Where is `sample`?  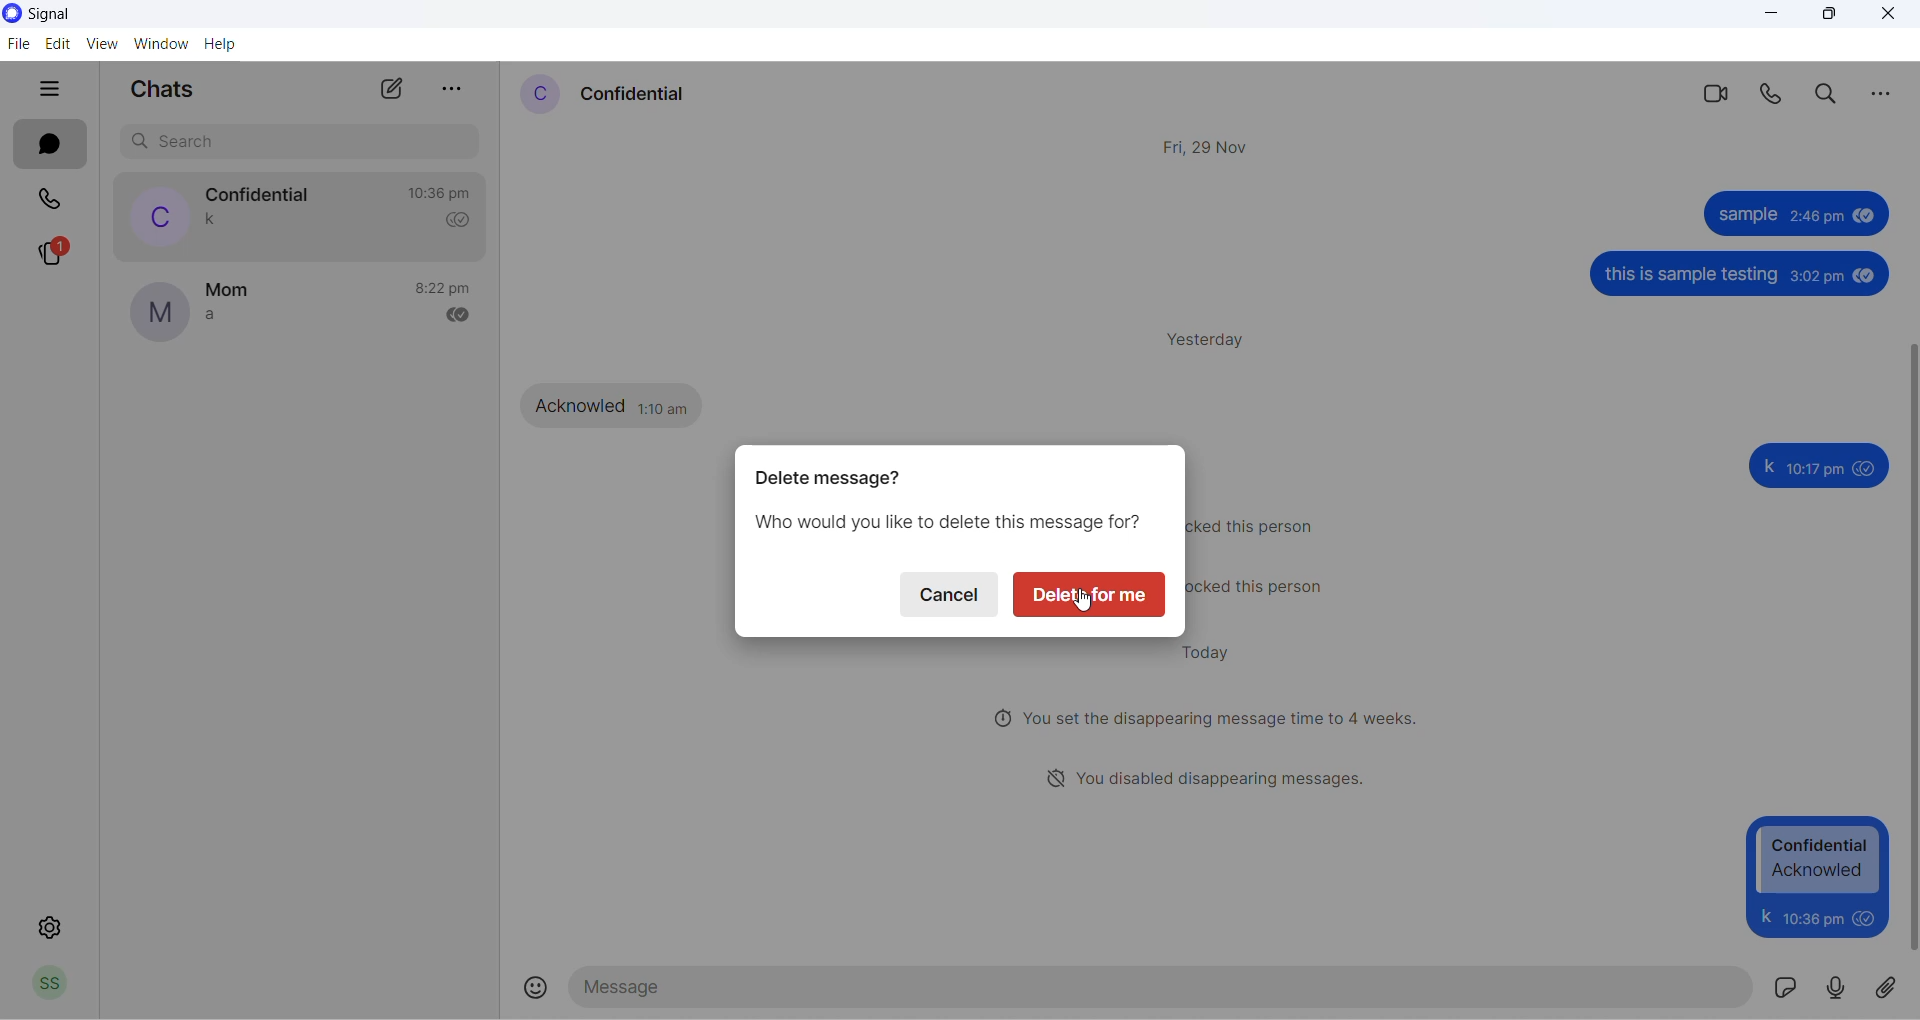
sample is located at coordinates (1746, 215).